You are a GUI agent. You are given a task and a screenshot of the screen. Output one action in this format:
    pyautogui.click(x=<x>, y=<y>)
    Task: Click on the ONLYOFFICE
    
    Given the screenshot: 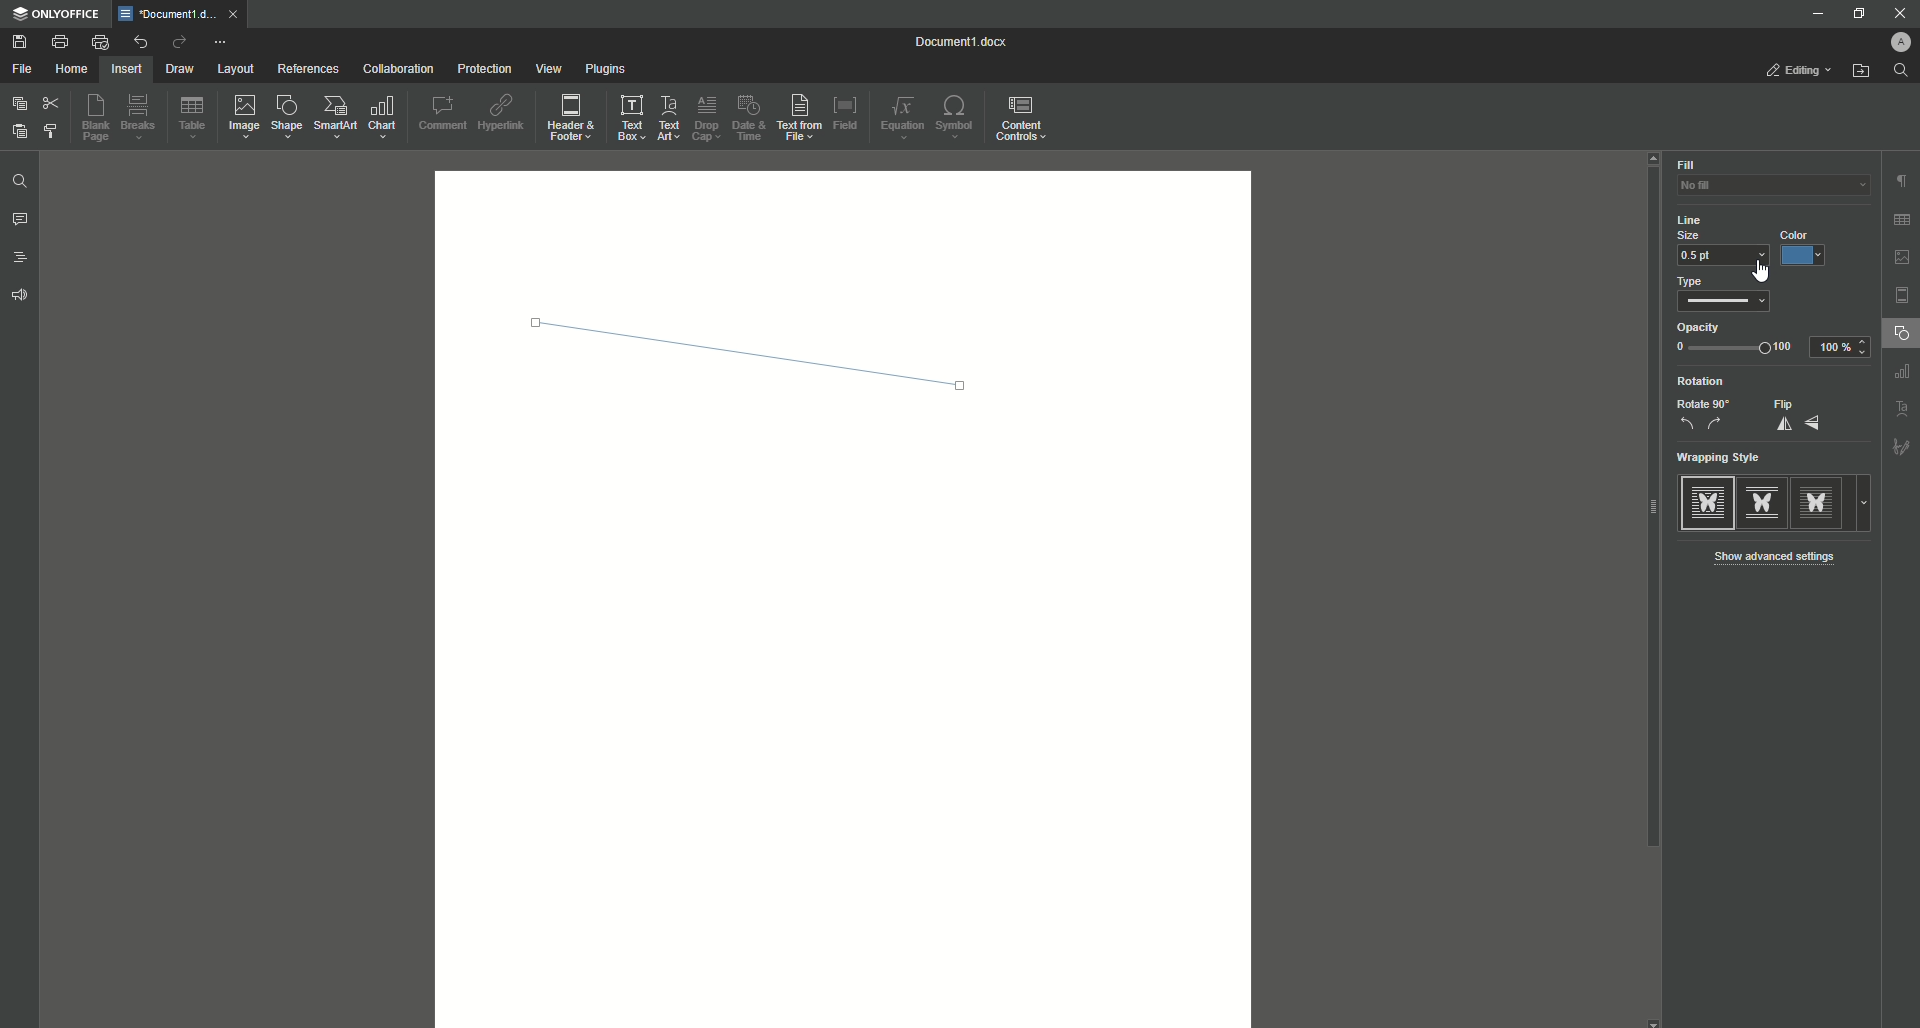 What is the action you would take?
    pyautogui.click(x=60, y=14)
    